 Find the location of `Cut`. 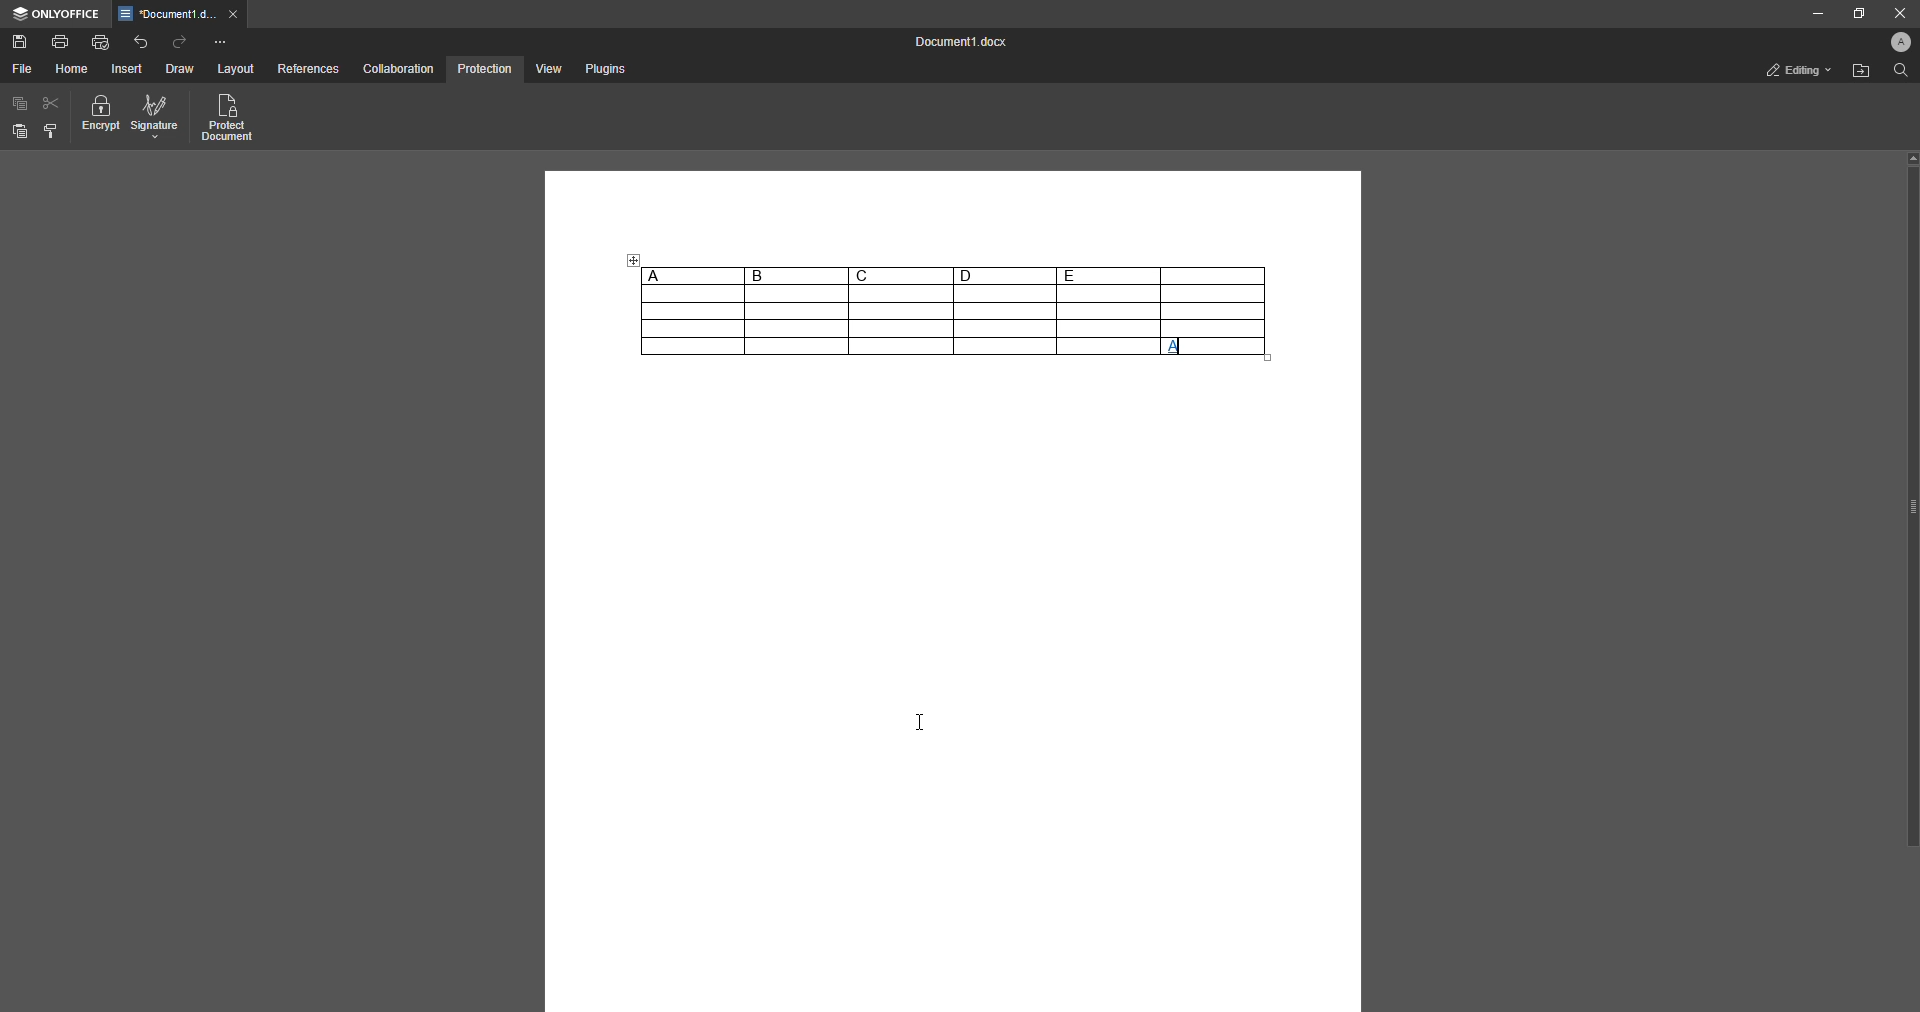

Cut is located at coordinates (52, 102).